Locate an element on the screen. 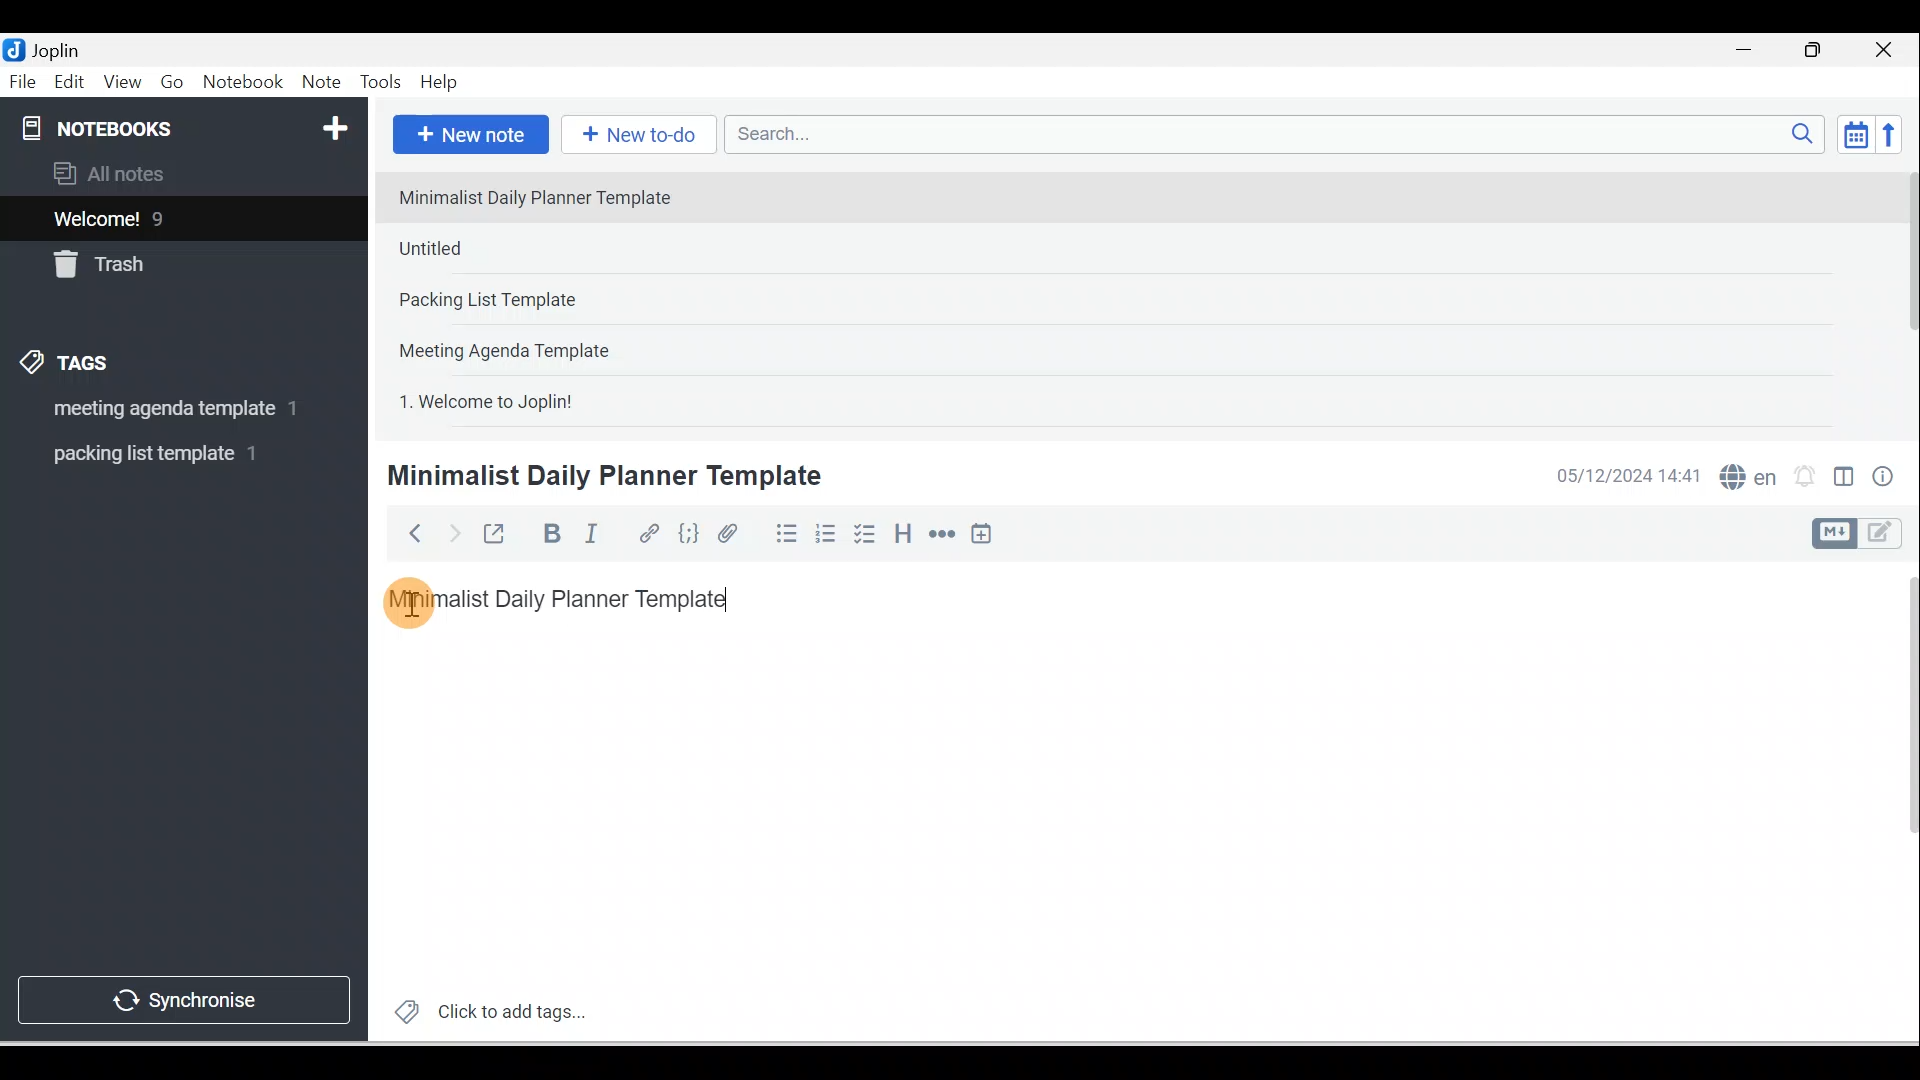  Spelling is located at coordinates (1744, 474).